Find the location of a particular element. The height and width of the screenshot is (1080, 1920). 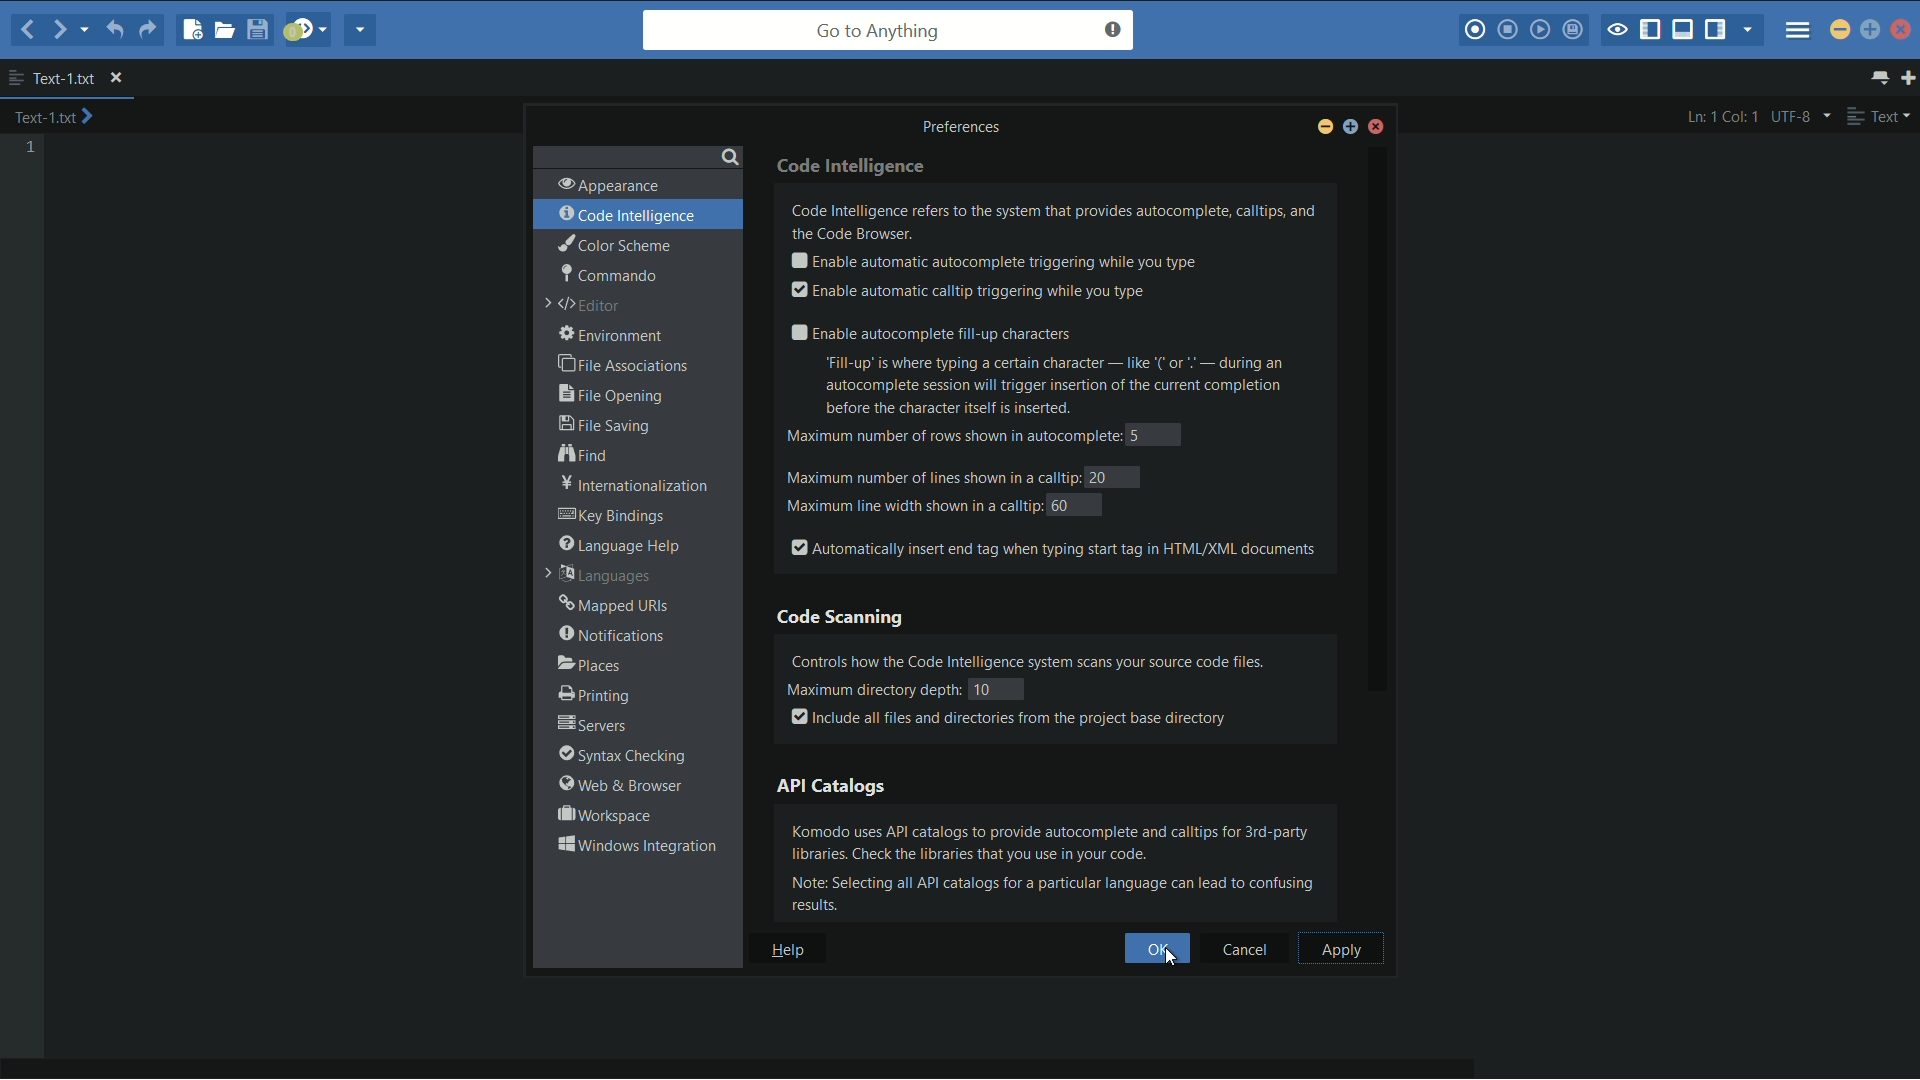

close window is located at coordinates (1378, 129).